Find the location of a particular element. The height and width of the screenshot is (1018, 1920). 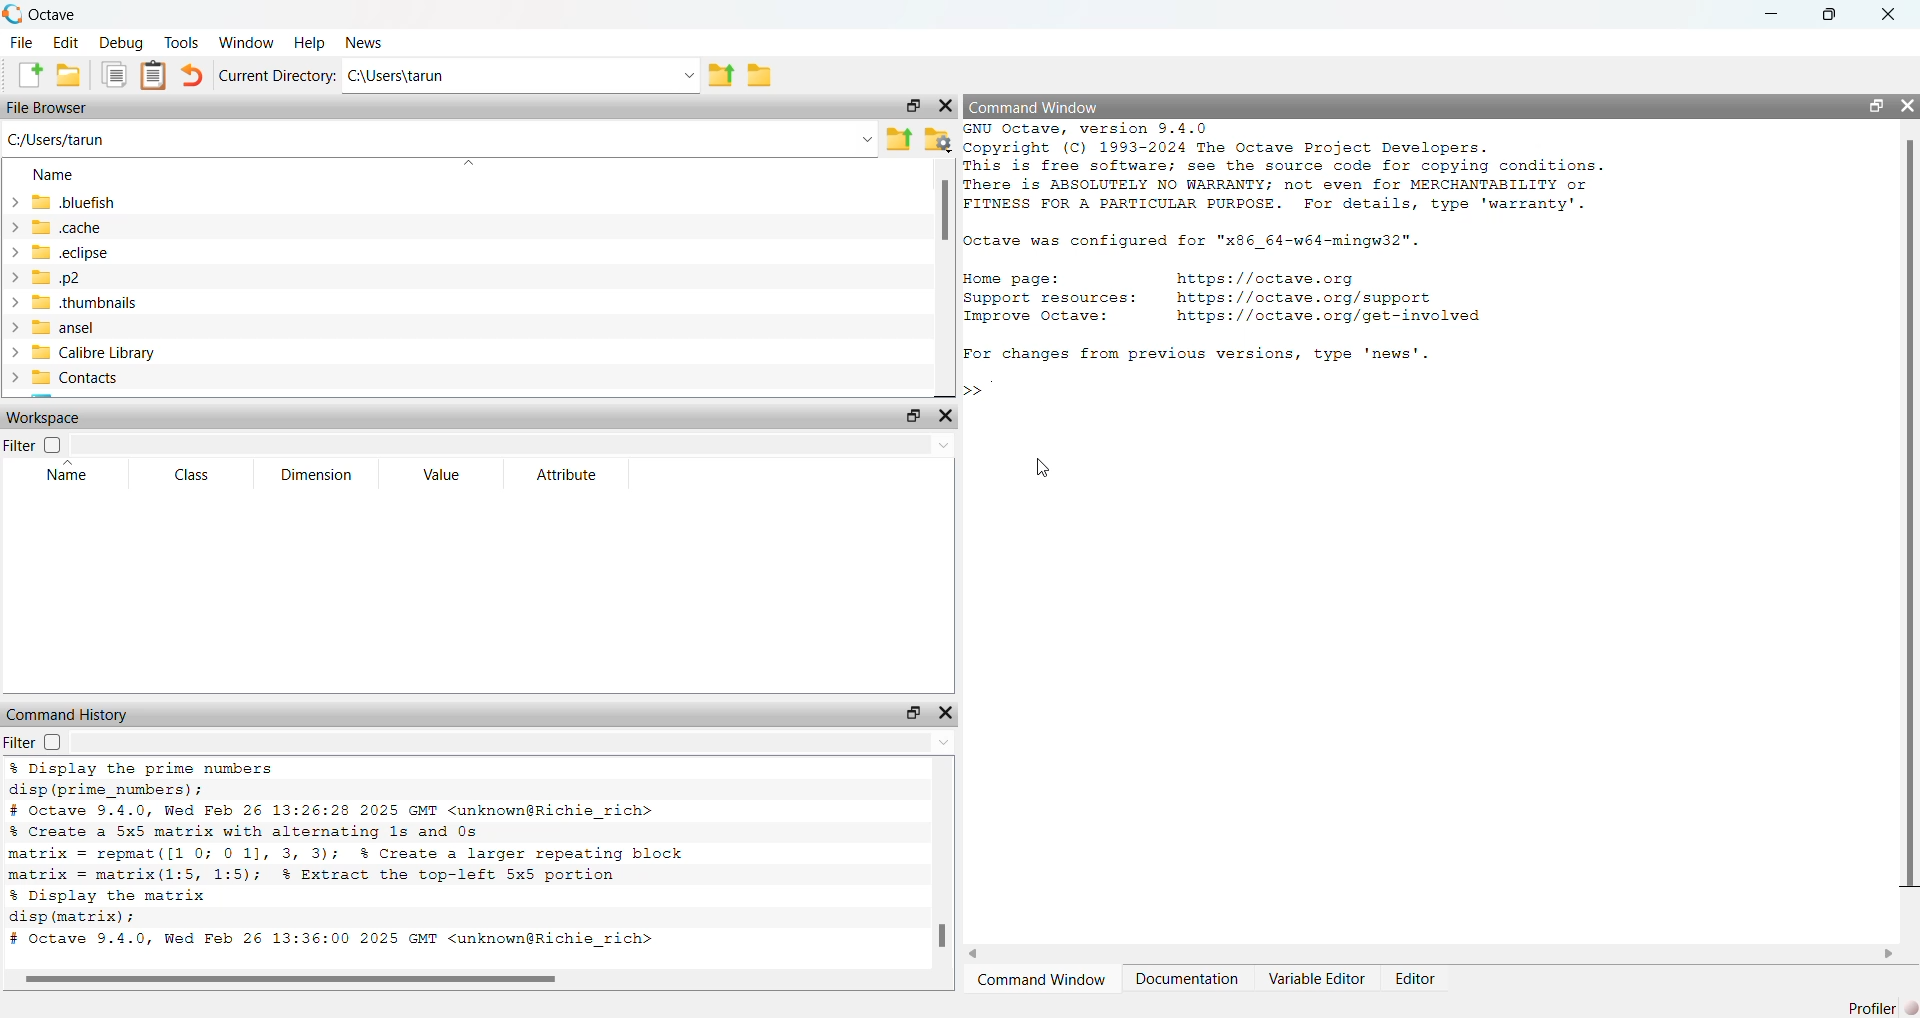

logo is located at coordinates (12, 13).